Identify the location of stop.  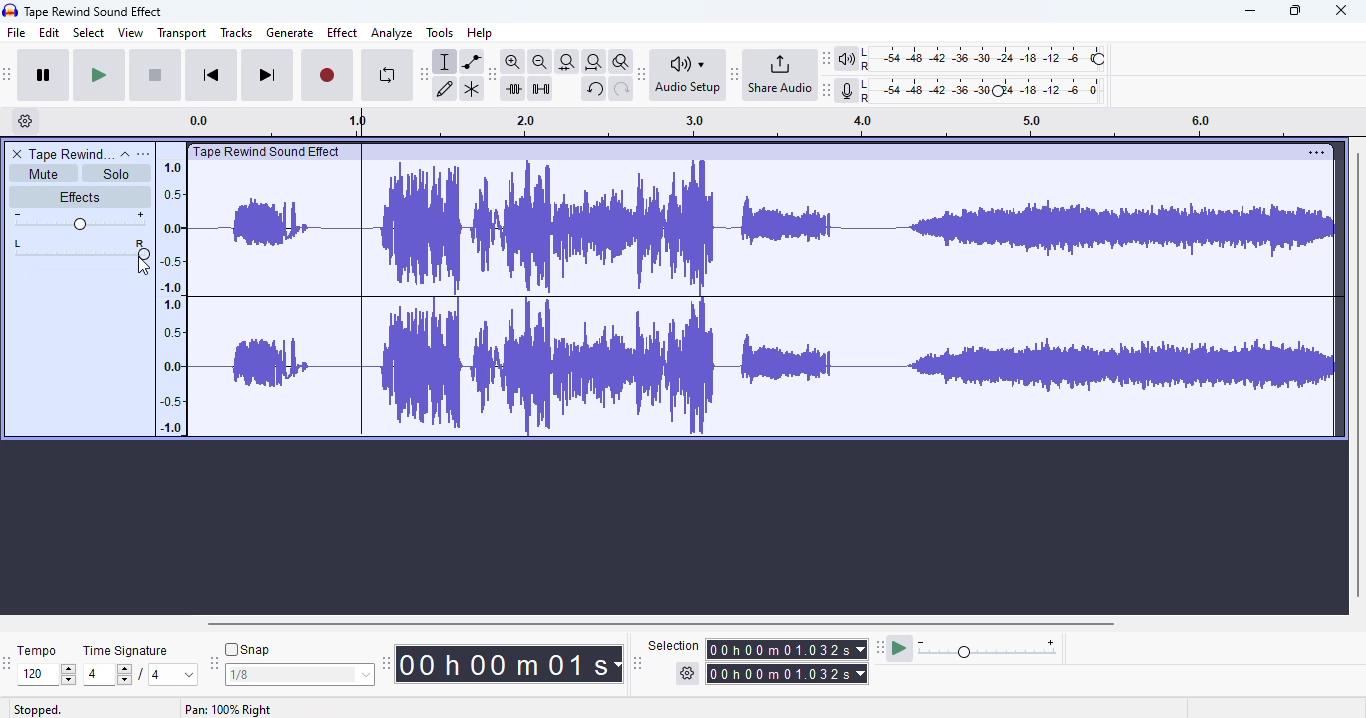
(155, 76).